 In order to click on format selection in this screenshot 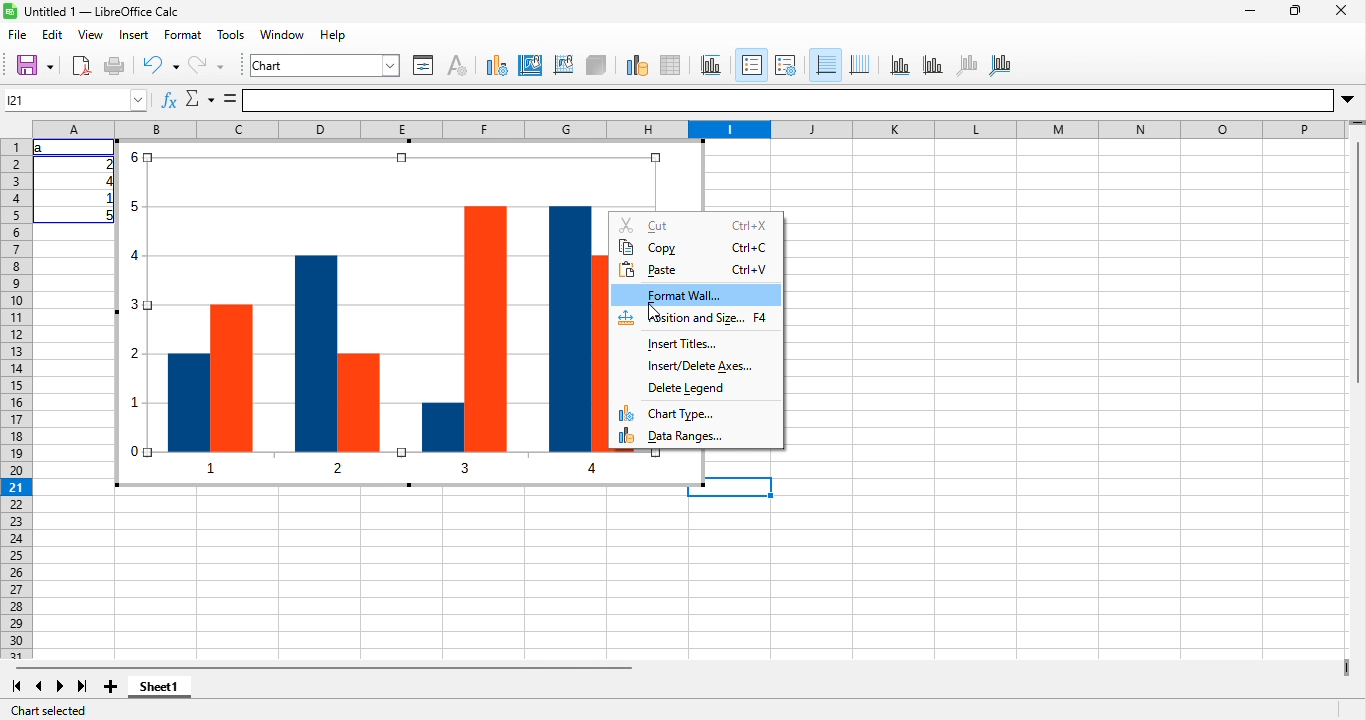, I will do `click(423, 67)`.